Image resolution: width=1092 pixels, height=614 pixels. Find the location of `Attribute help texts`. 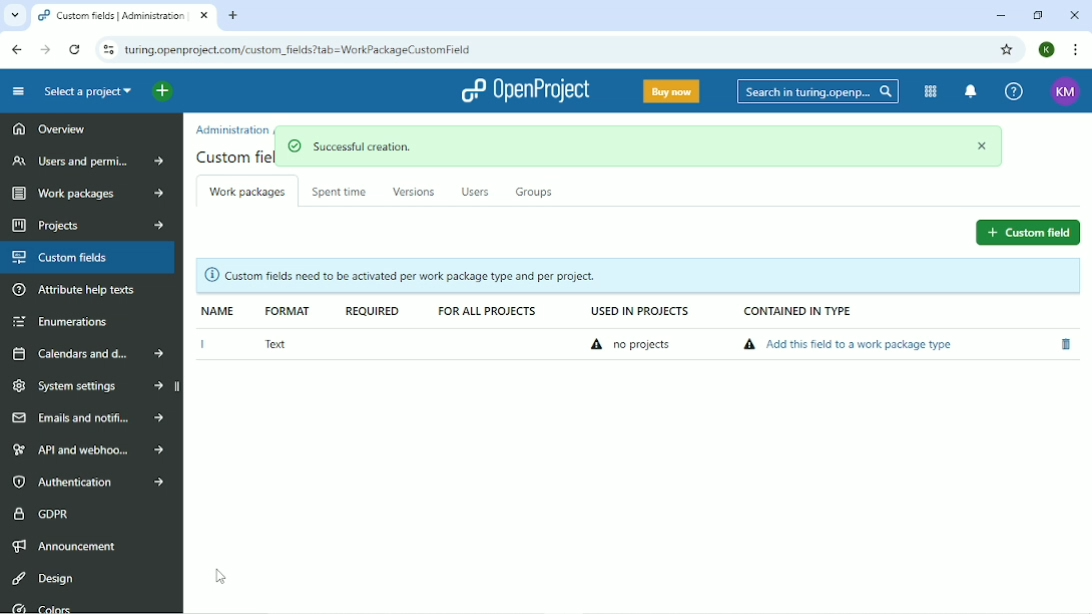

Attribute help texts is located at coordinates (77, 291).